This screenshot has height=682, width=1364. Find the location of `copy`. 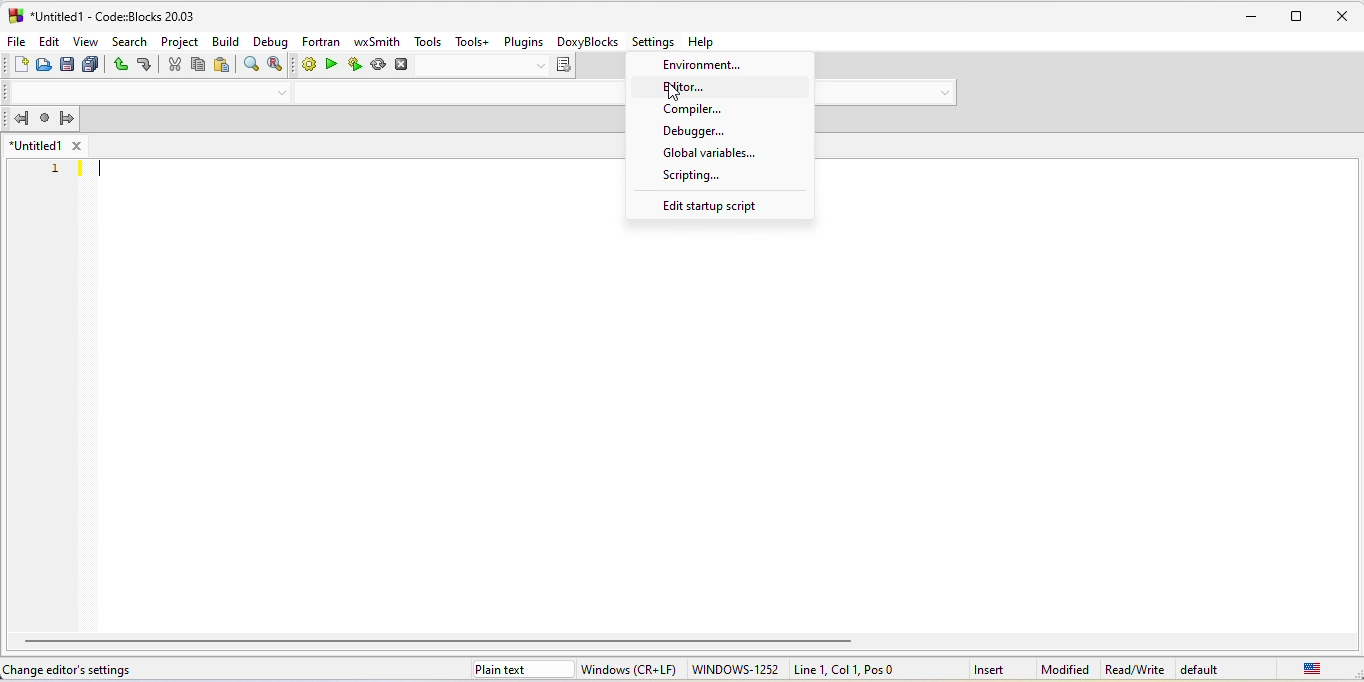

copy is located at coordinates (198, 64).